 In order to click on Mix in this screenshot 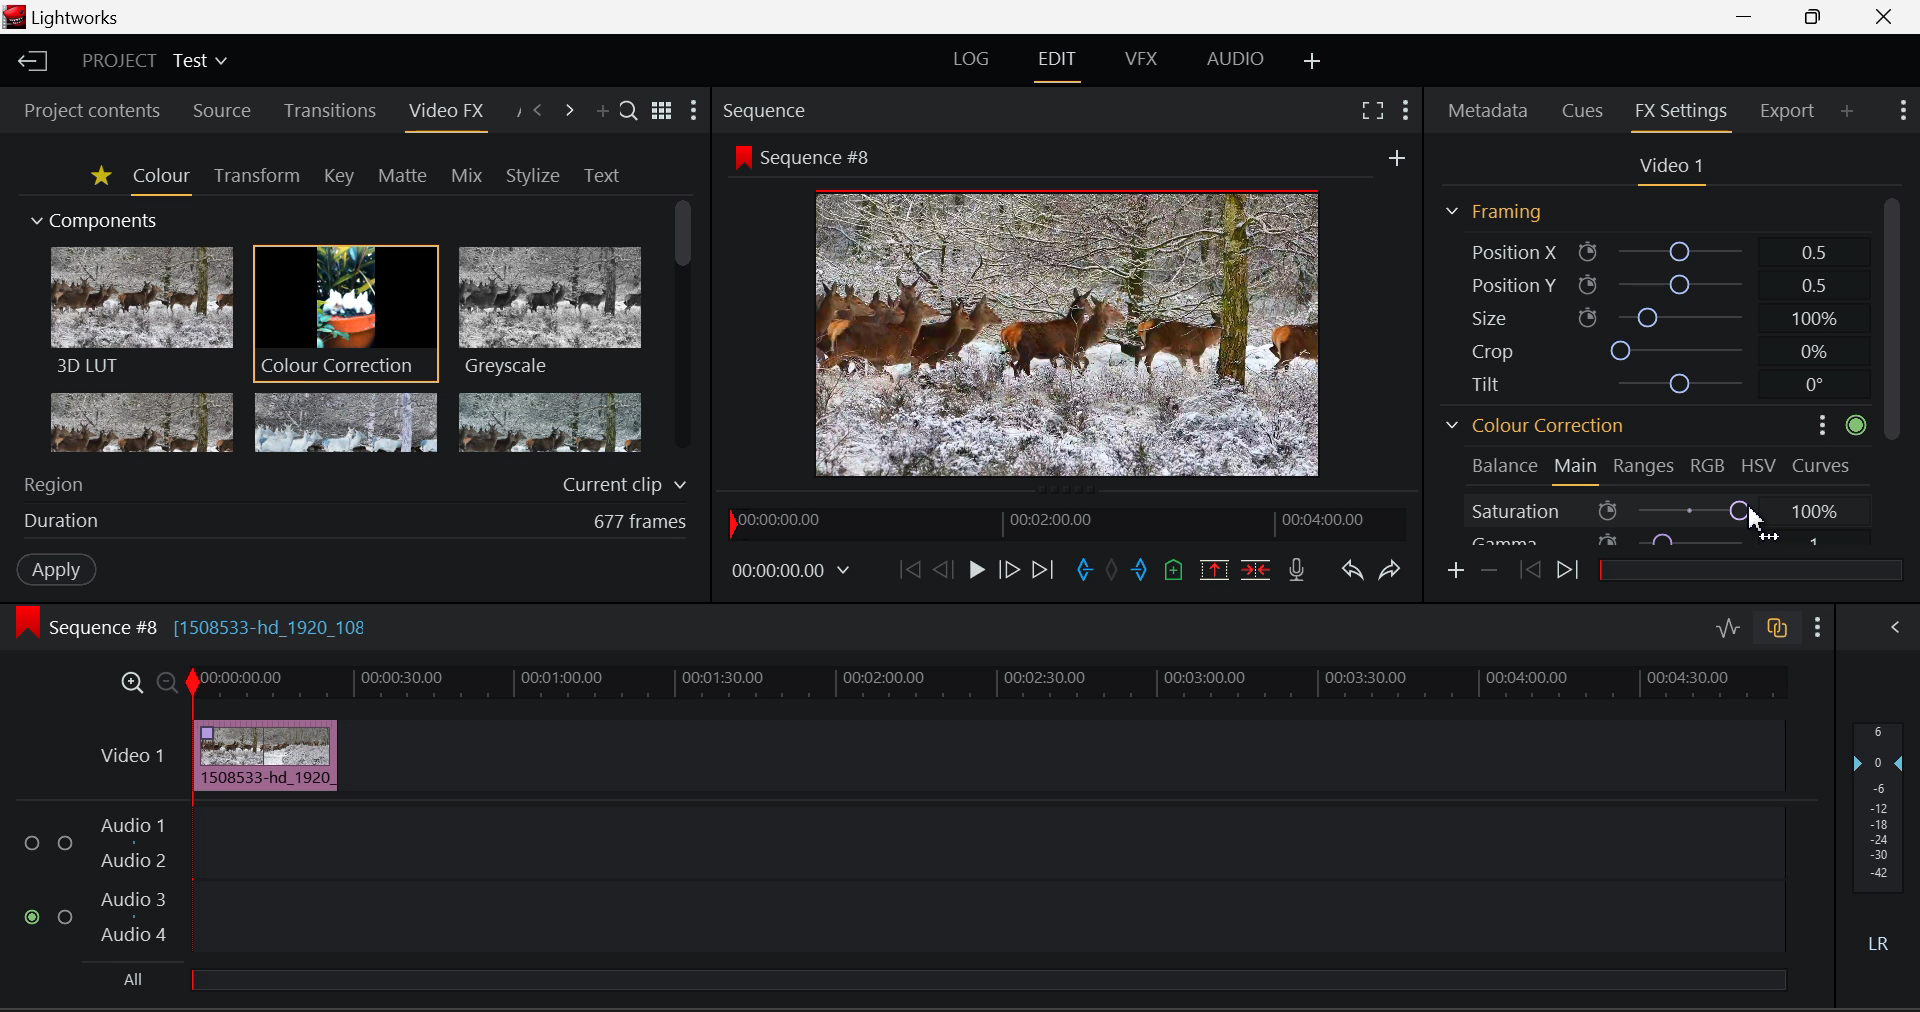, I will do `click(468, 174)`.